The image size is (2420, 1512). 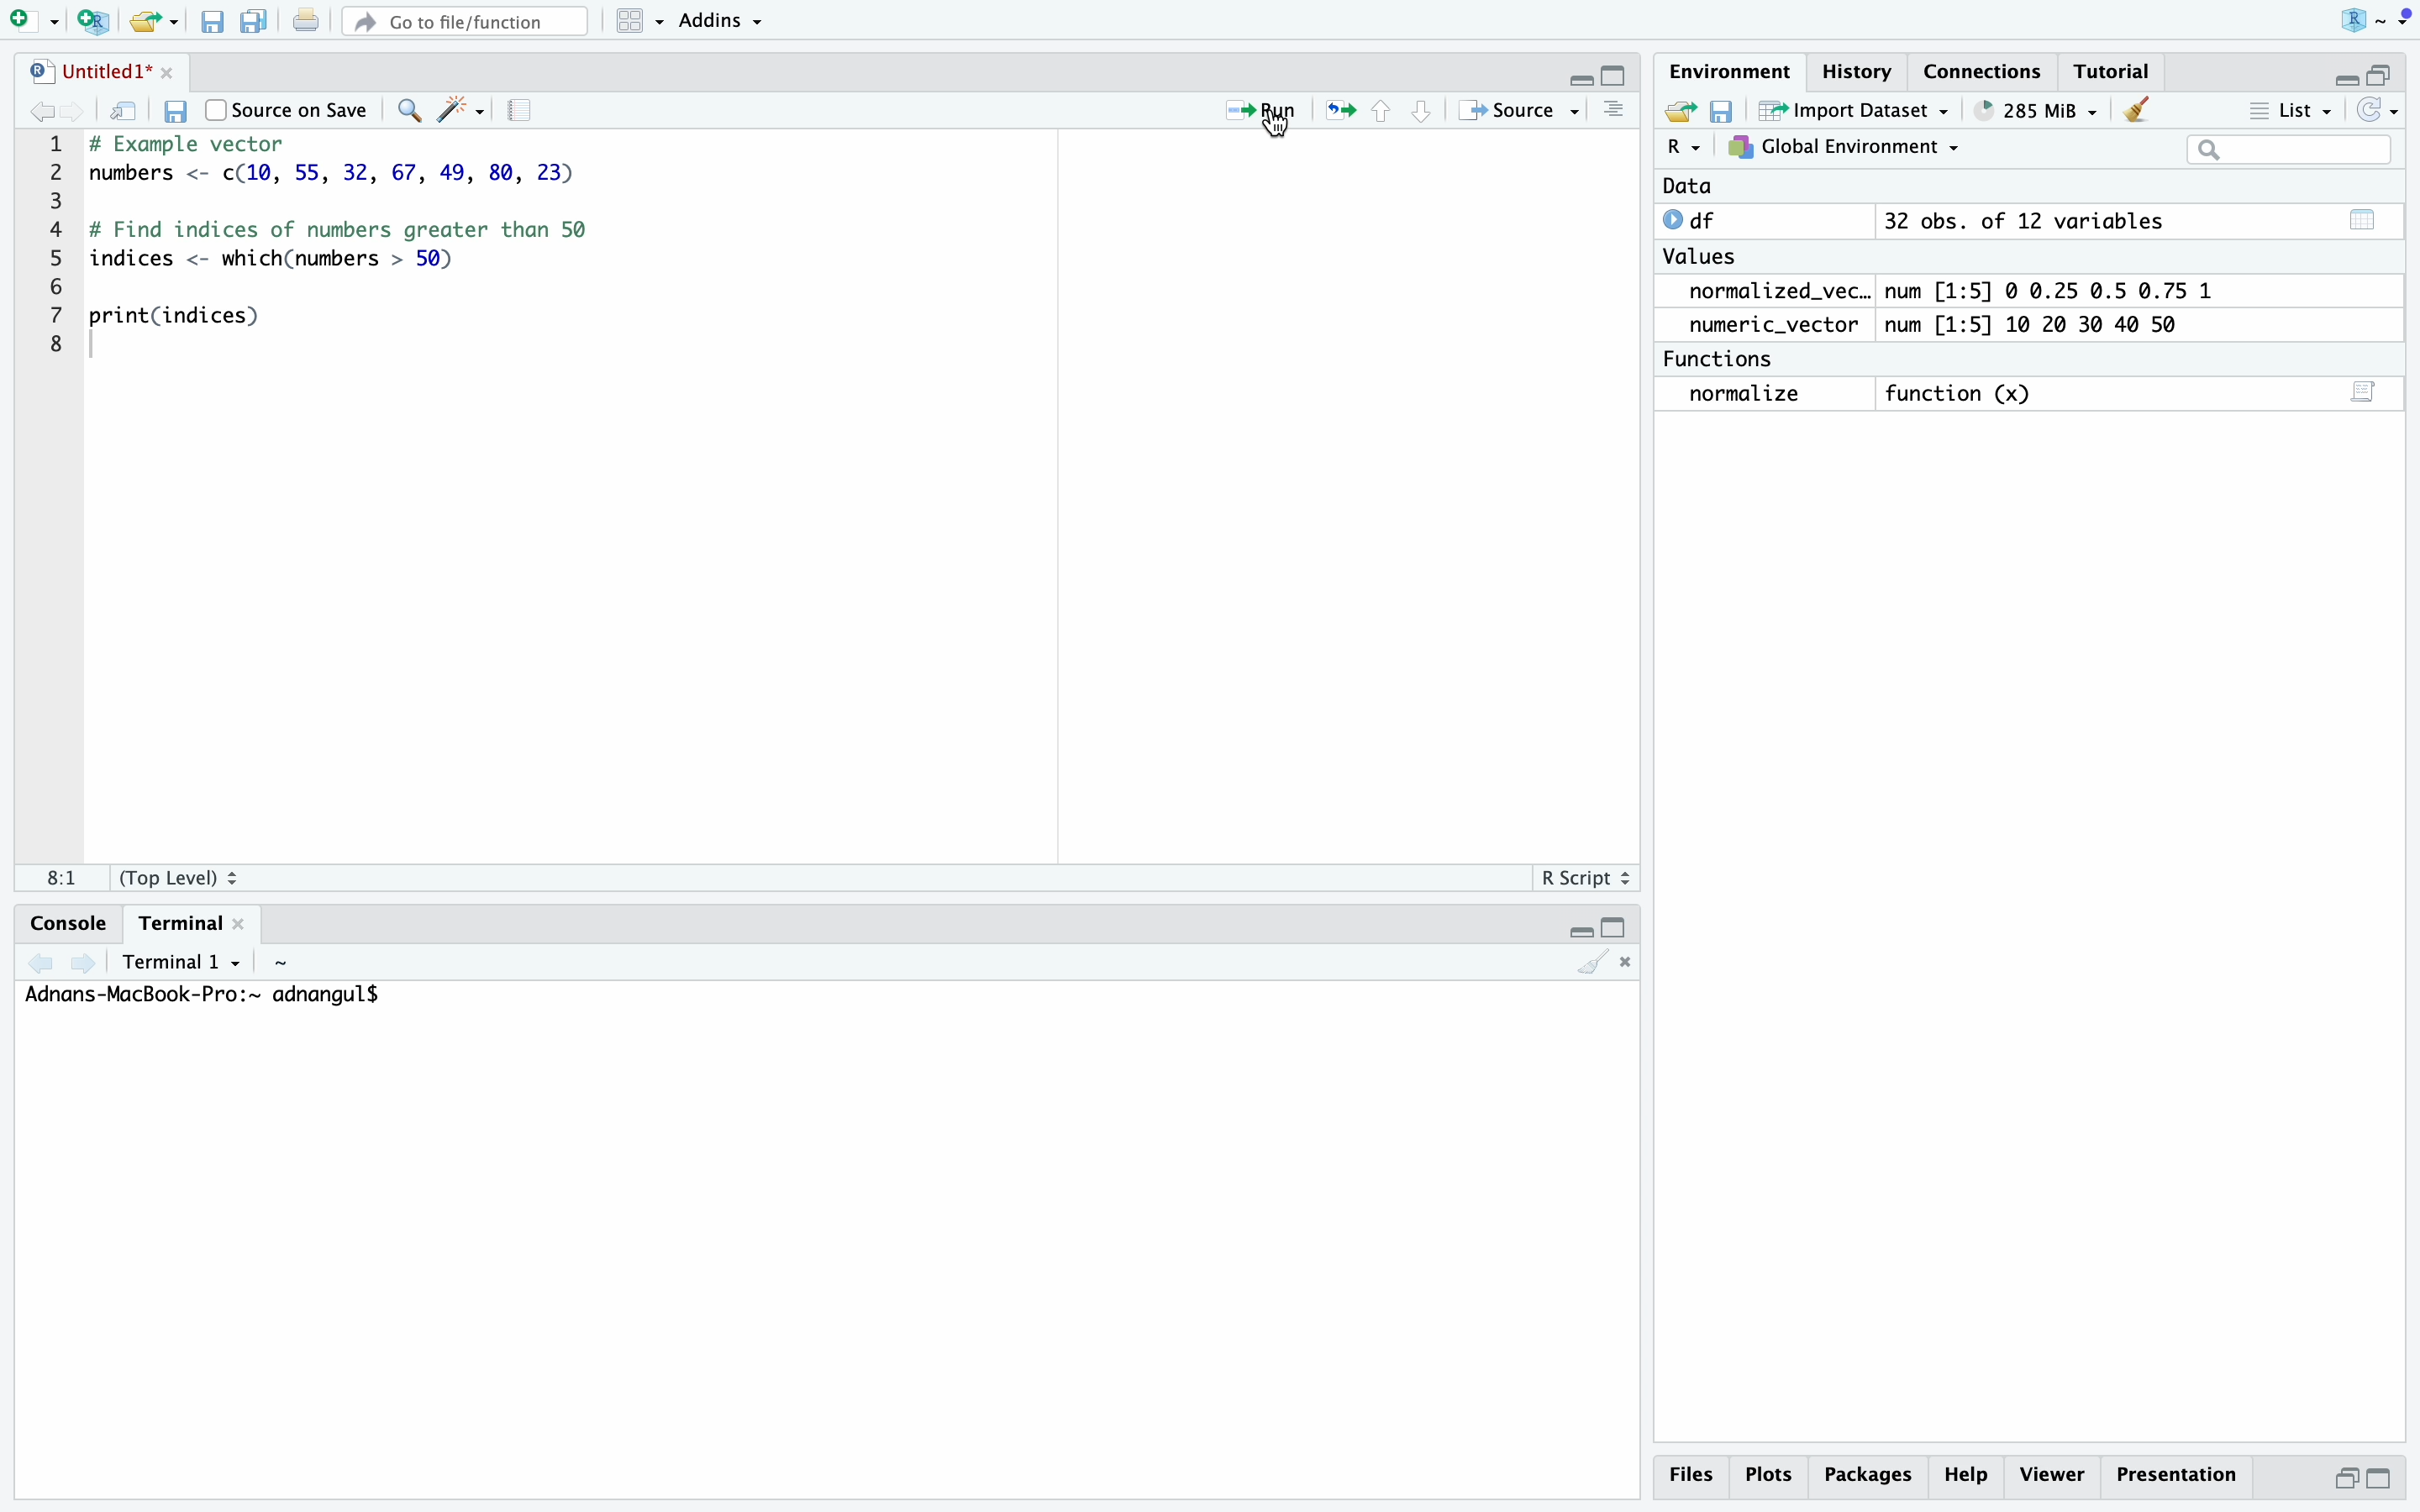 I want to click on publish, so click(x=1342, y=111).